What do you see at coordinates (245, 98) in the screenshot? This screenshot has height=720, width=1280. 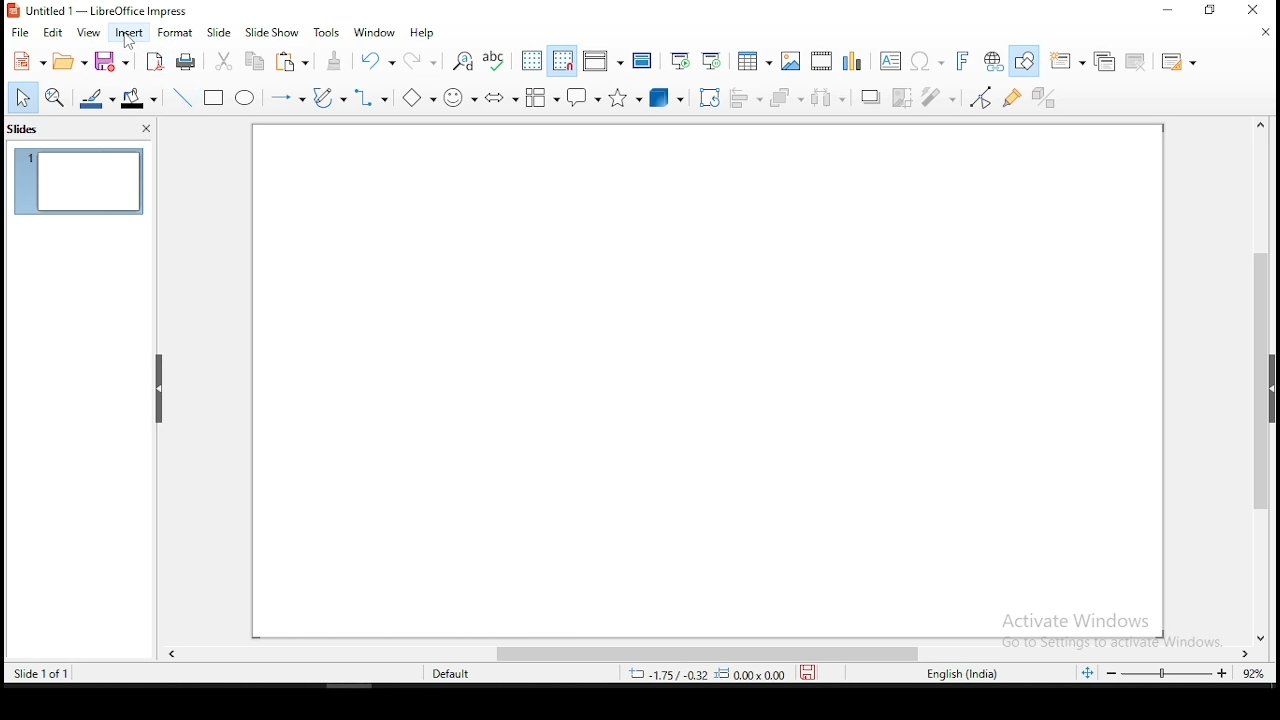 I see `ellipse` at bounding box center [245, 98].